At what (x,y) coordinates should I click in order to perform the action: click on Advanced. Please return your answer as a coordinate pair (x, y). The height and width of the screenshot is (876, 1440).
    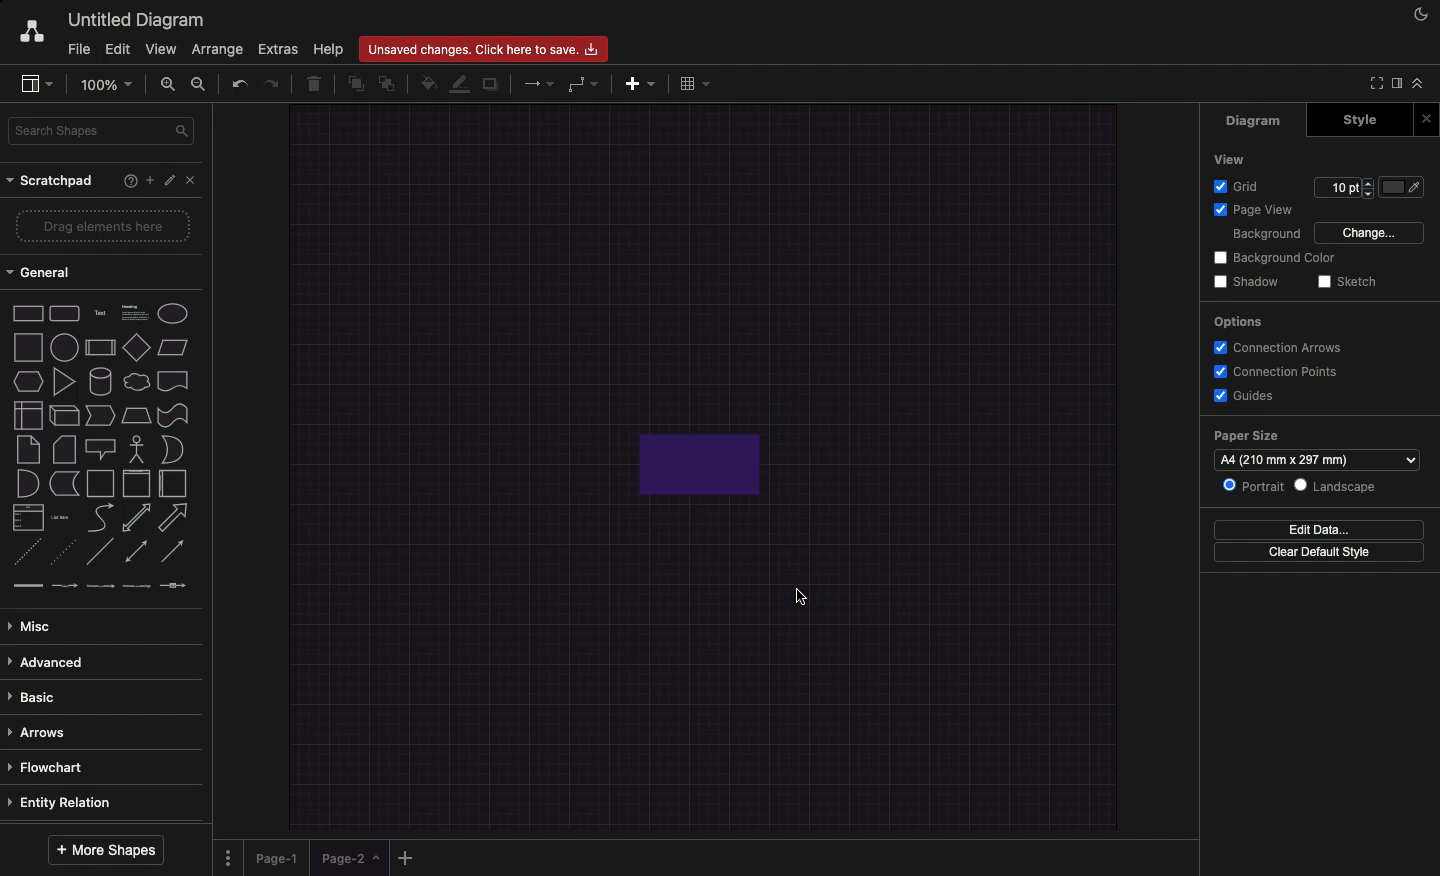
    Looking at the image, I should click on (47, 659).